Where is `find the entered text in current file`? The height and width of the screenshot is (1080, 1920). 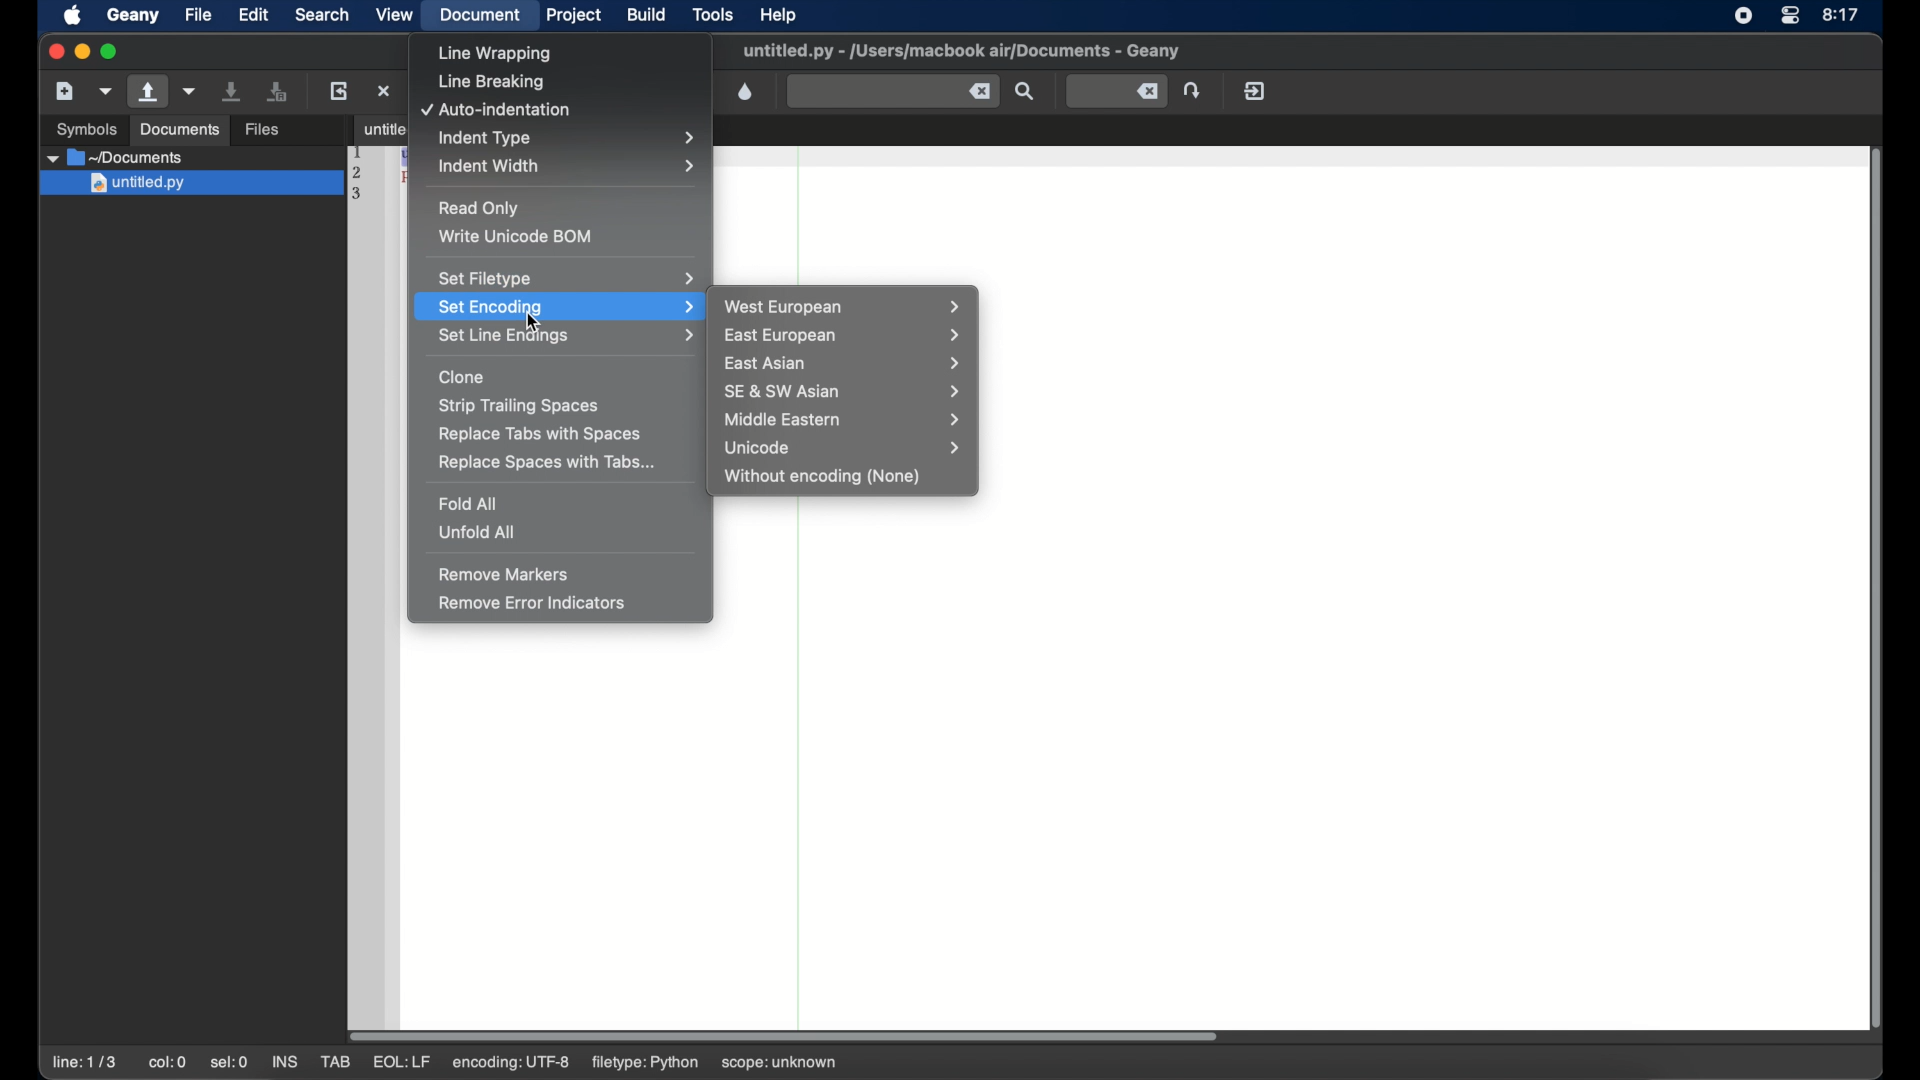
find the entered text in current file is located at coordinates (893, 92).